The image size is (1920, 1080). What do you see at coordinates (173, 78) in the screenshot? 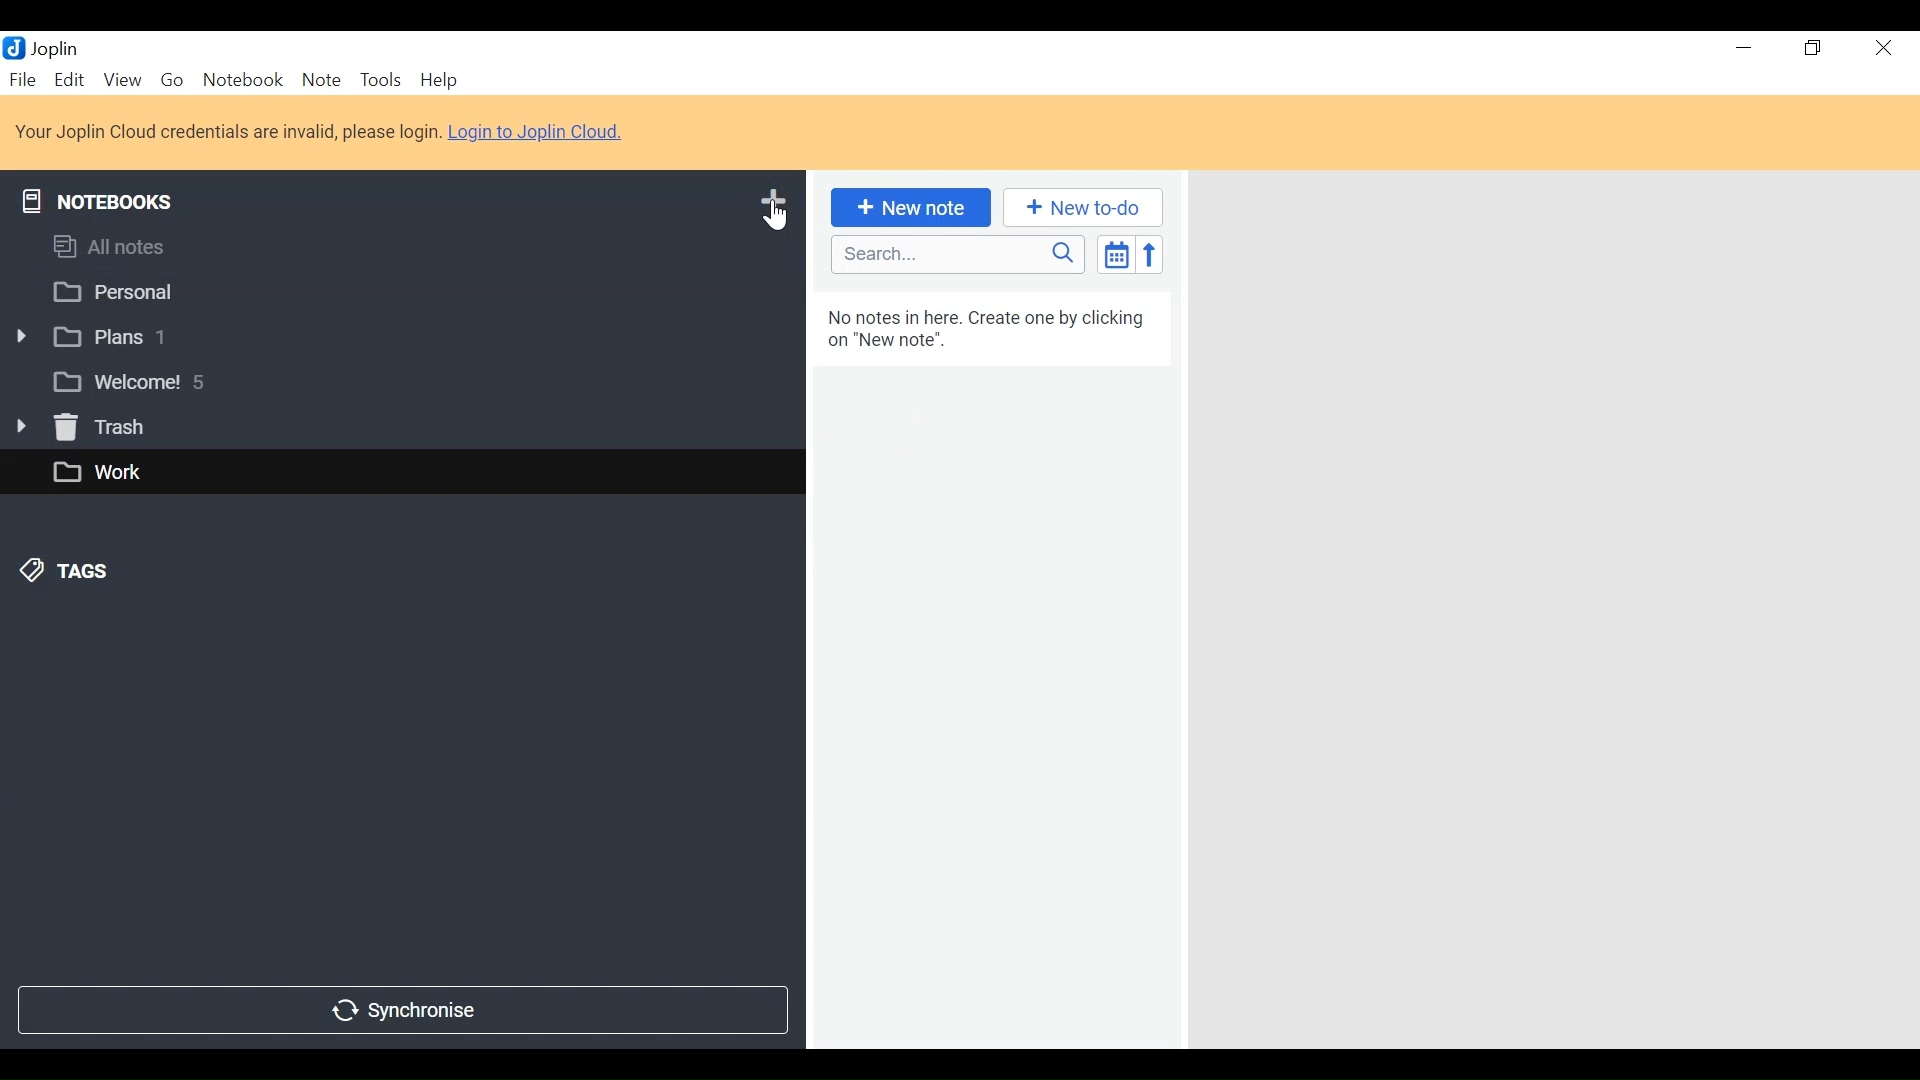
I see `Go` at bounding box center [173, 78].